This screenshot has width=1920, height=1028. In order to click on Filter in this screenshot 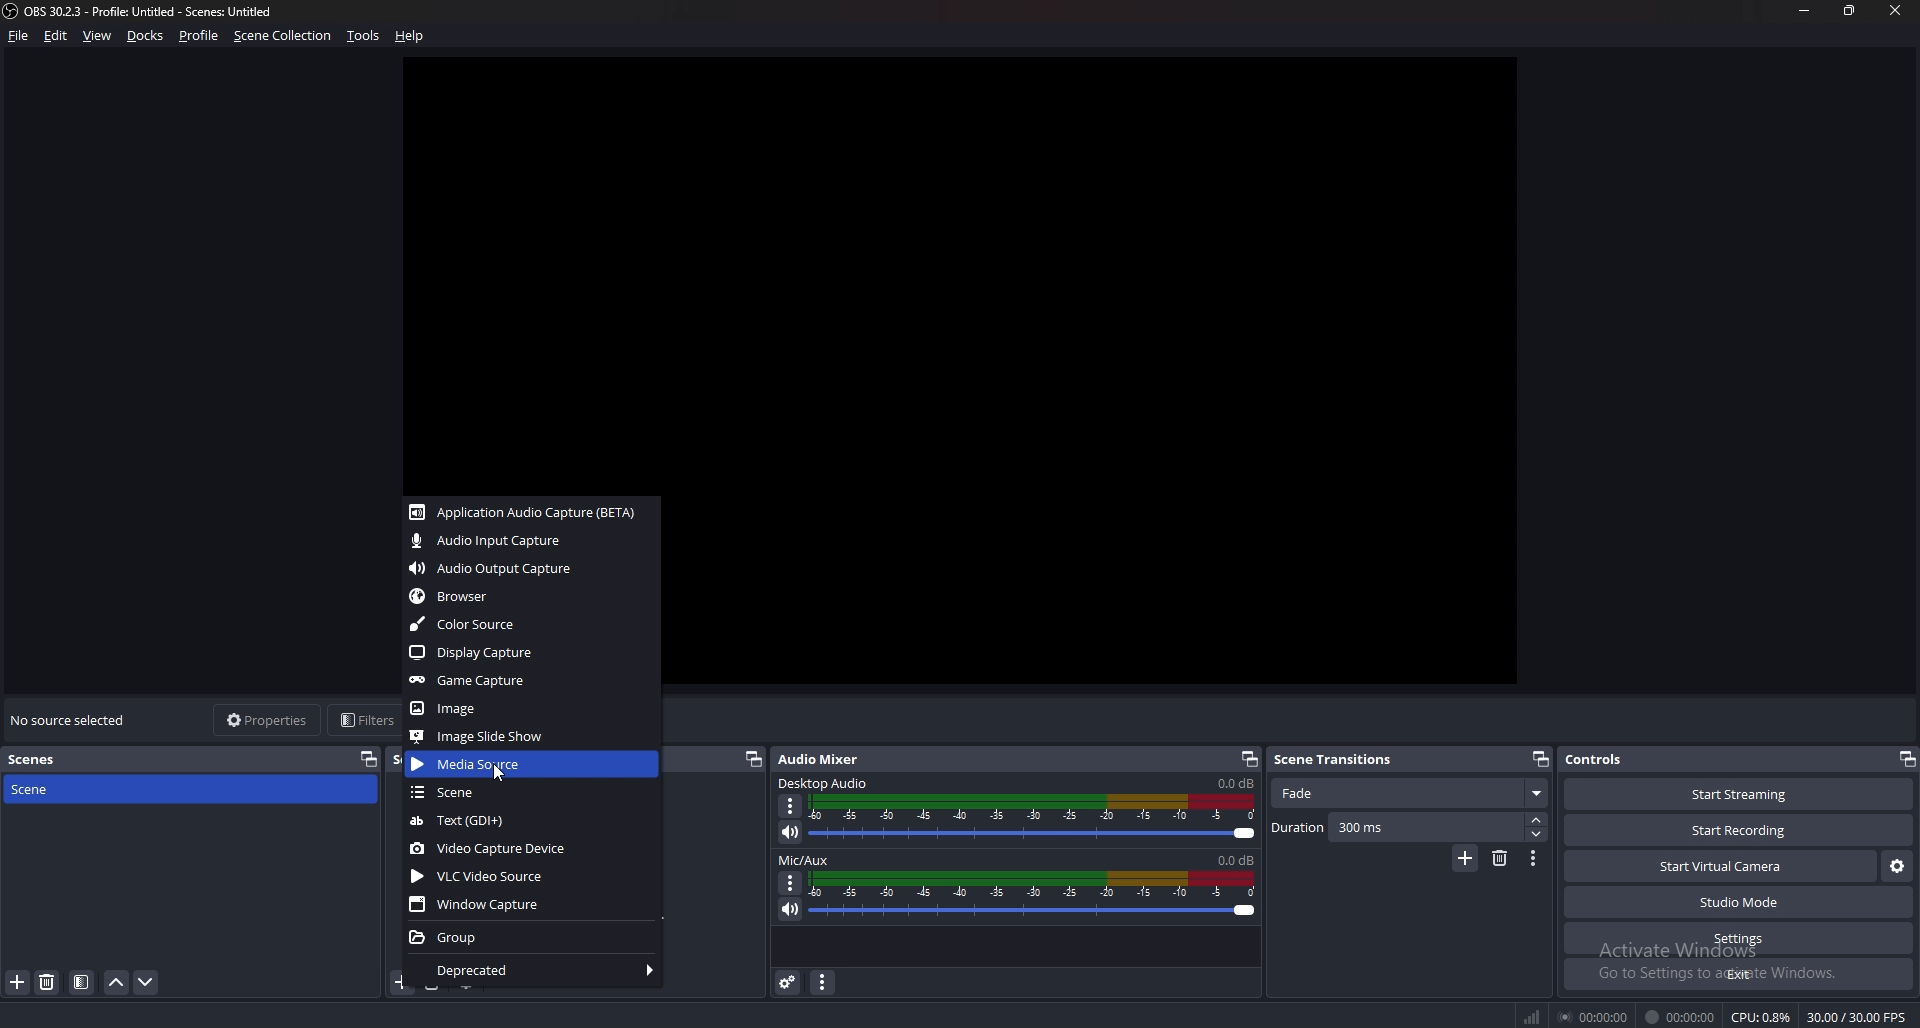, I will do `click(82, 983)`.